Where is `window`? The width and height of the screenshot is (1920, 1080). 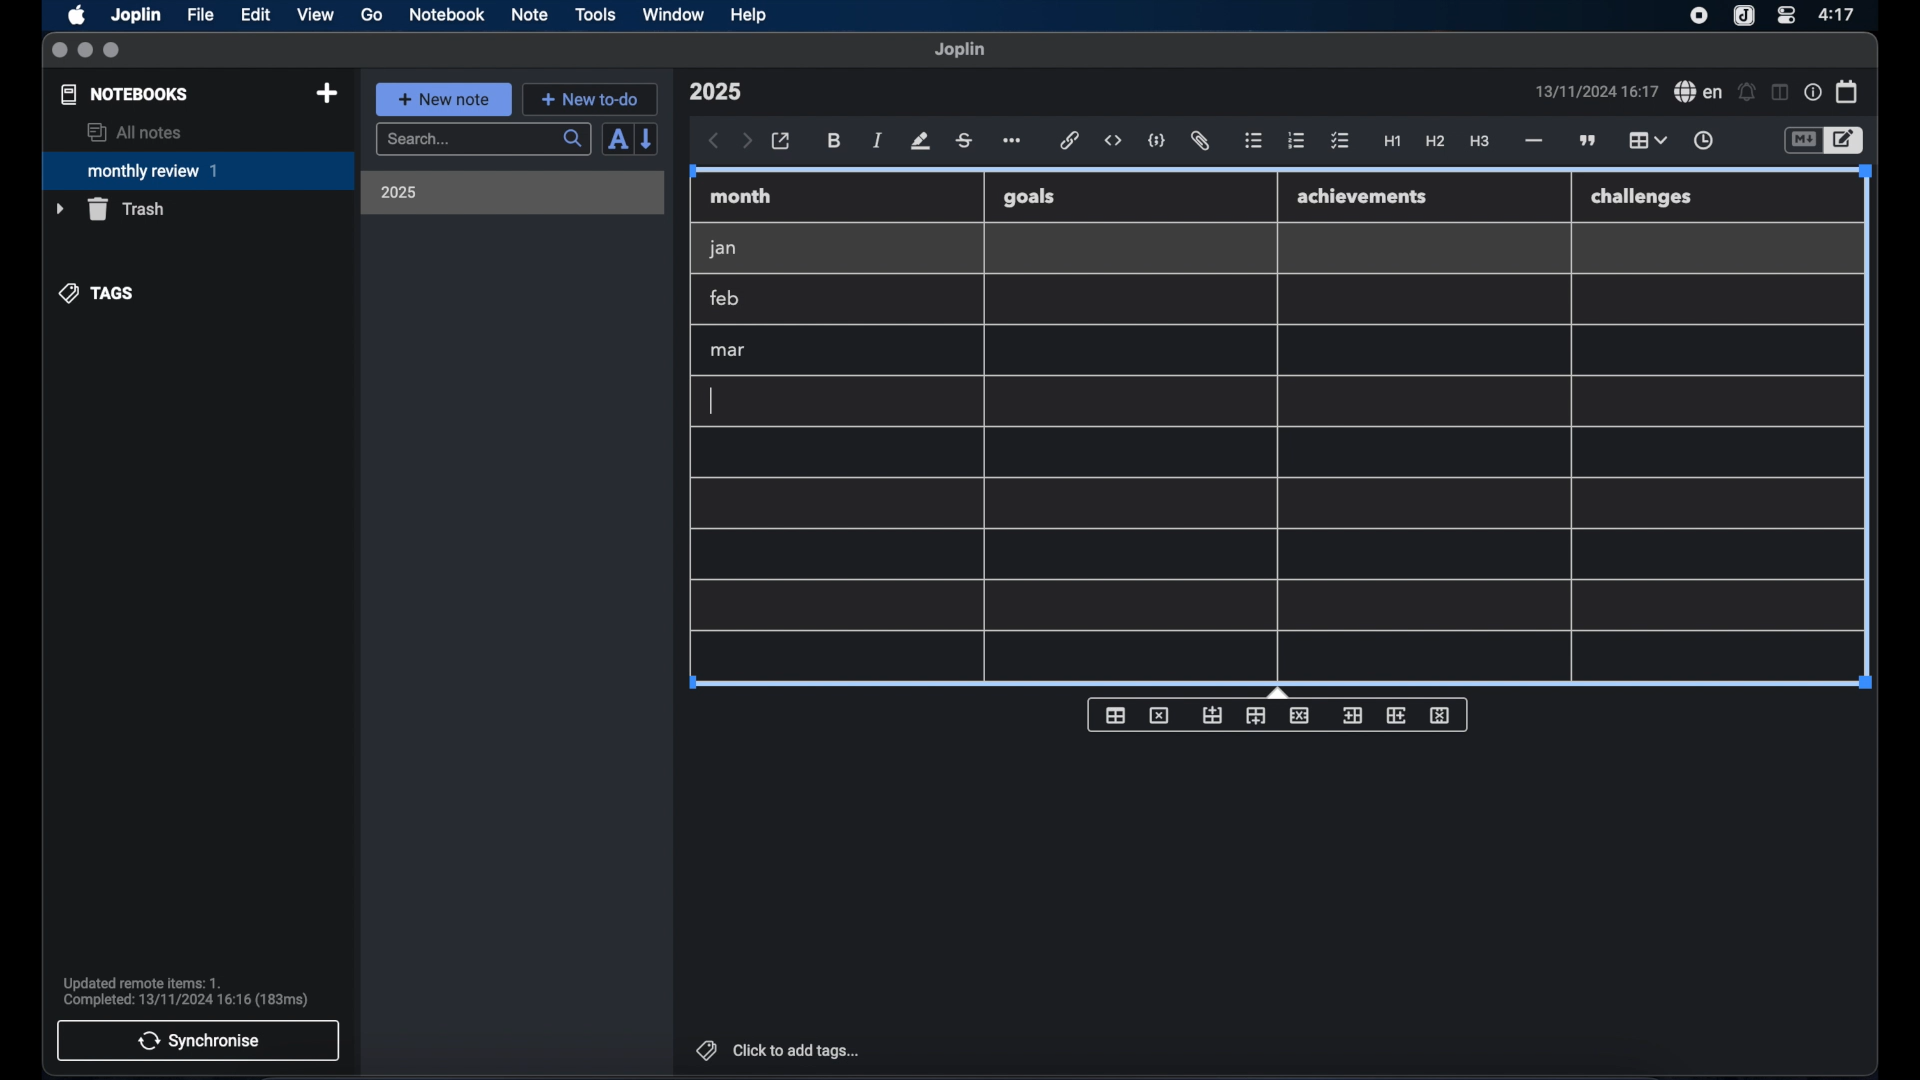 window is located at coordinates (674, 14).